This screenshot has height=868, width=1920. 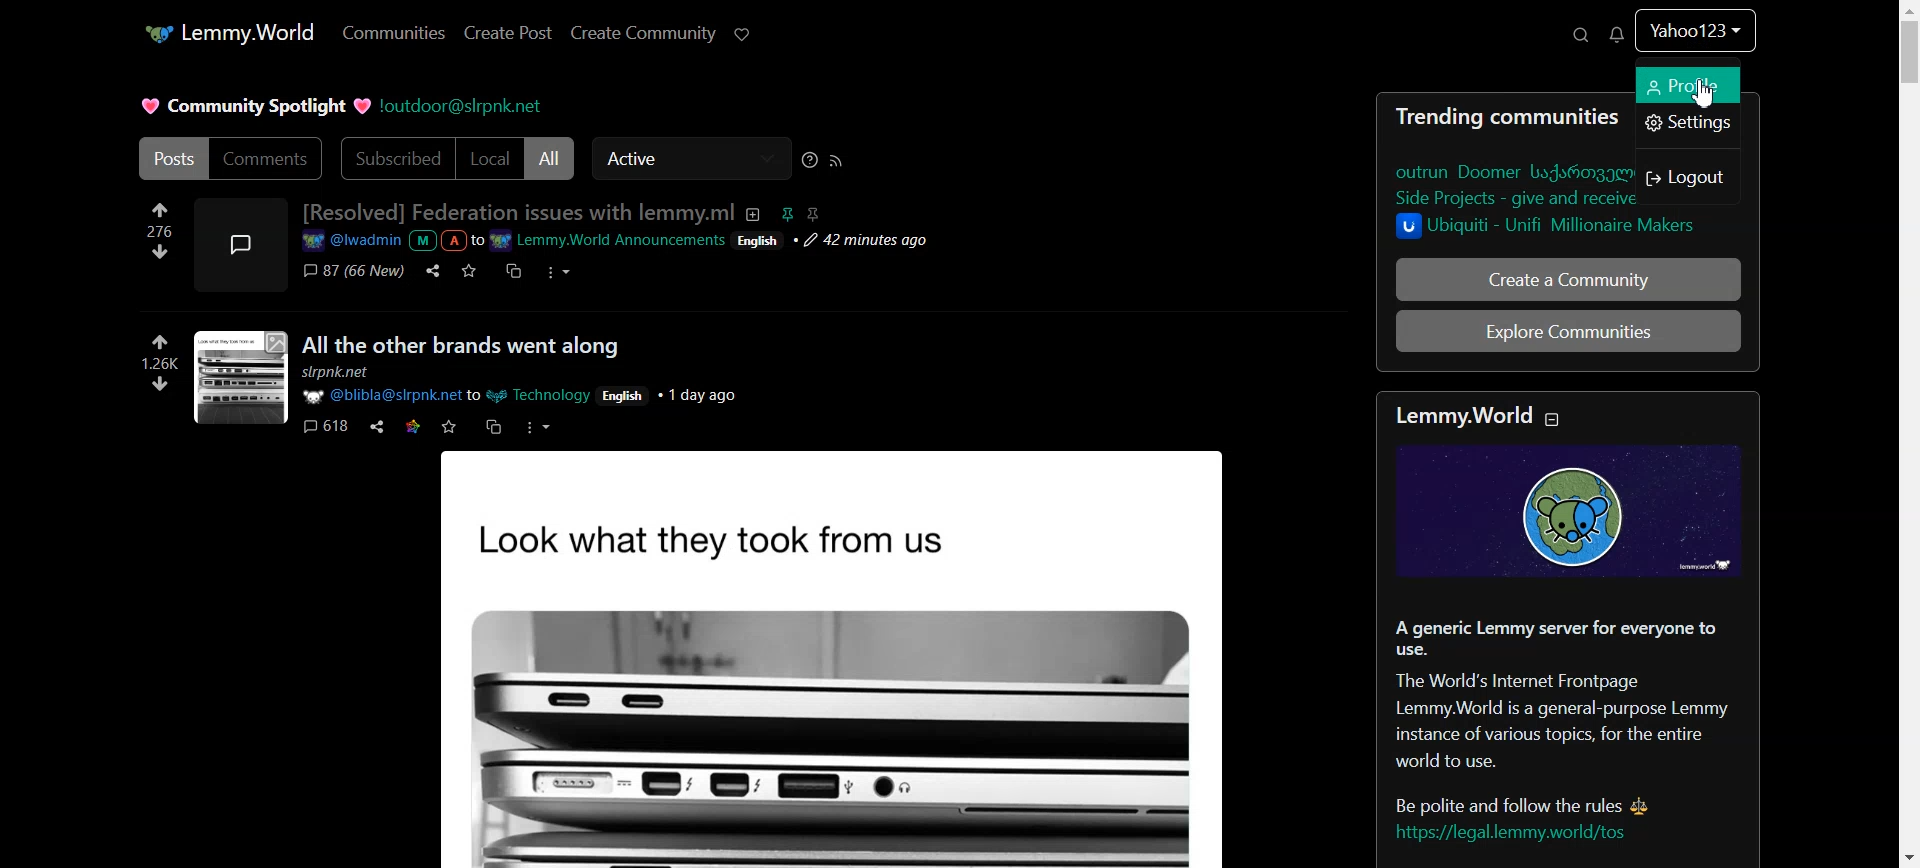 I want to click on slrpnk.net, so click(x=335, y=372).